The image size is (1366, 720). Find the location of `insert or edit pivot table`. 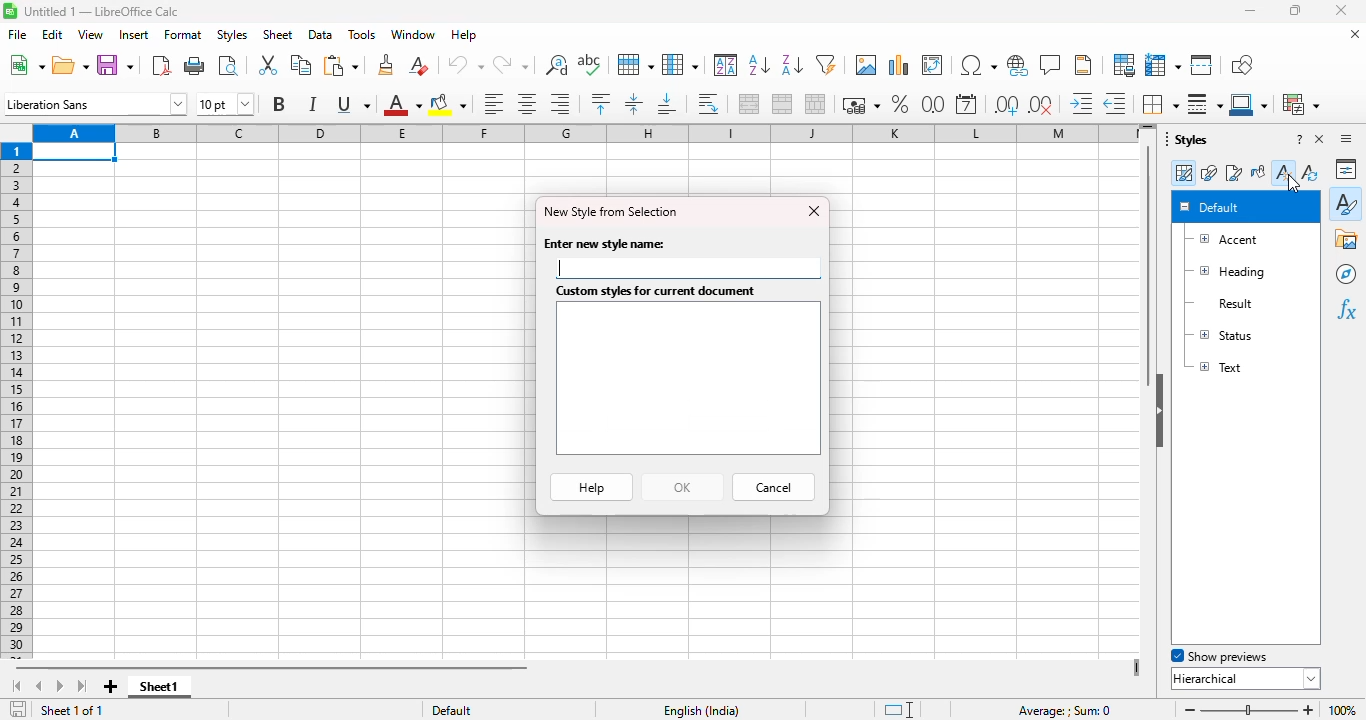

insert or edit pivot table is located at coordinates (933, 65).